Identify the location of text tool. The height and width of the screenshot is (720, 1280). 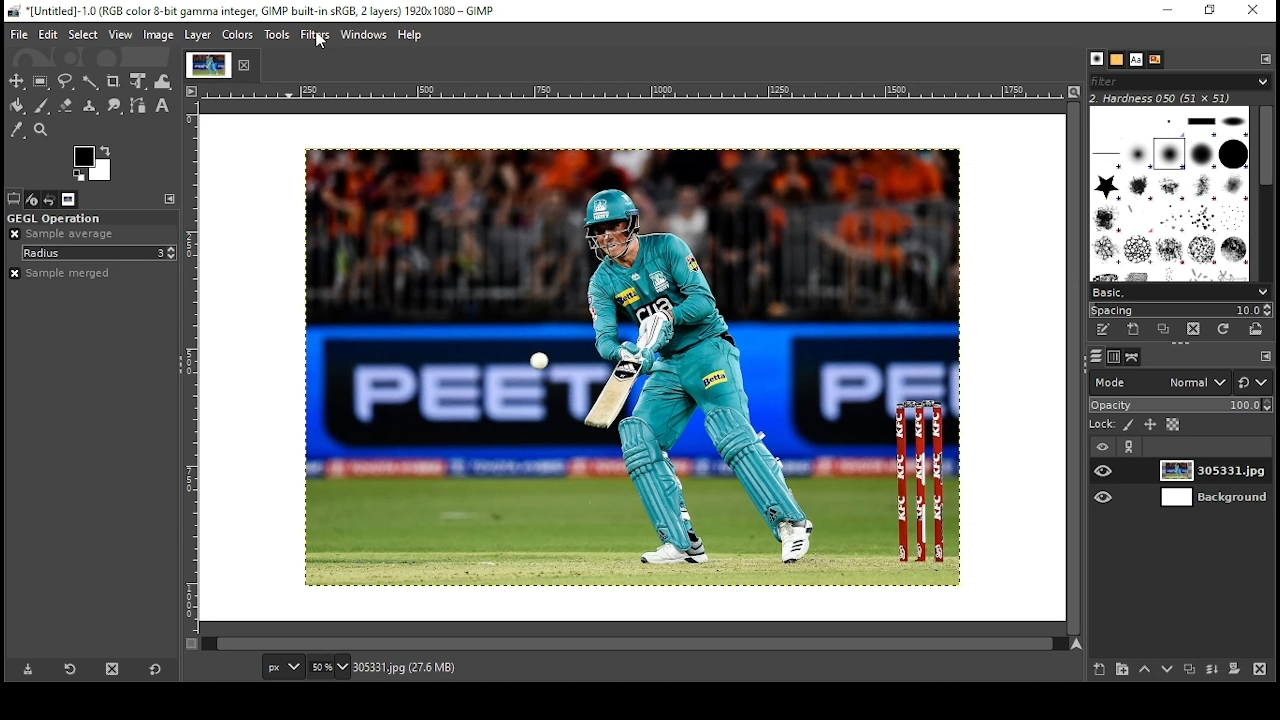
(165, 106).